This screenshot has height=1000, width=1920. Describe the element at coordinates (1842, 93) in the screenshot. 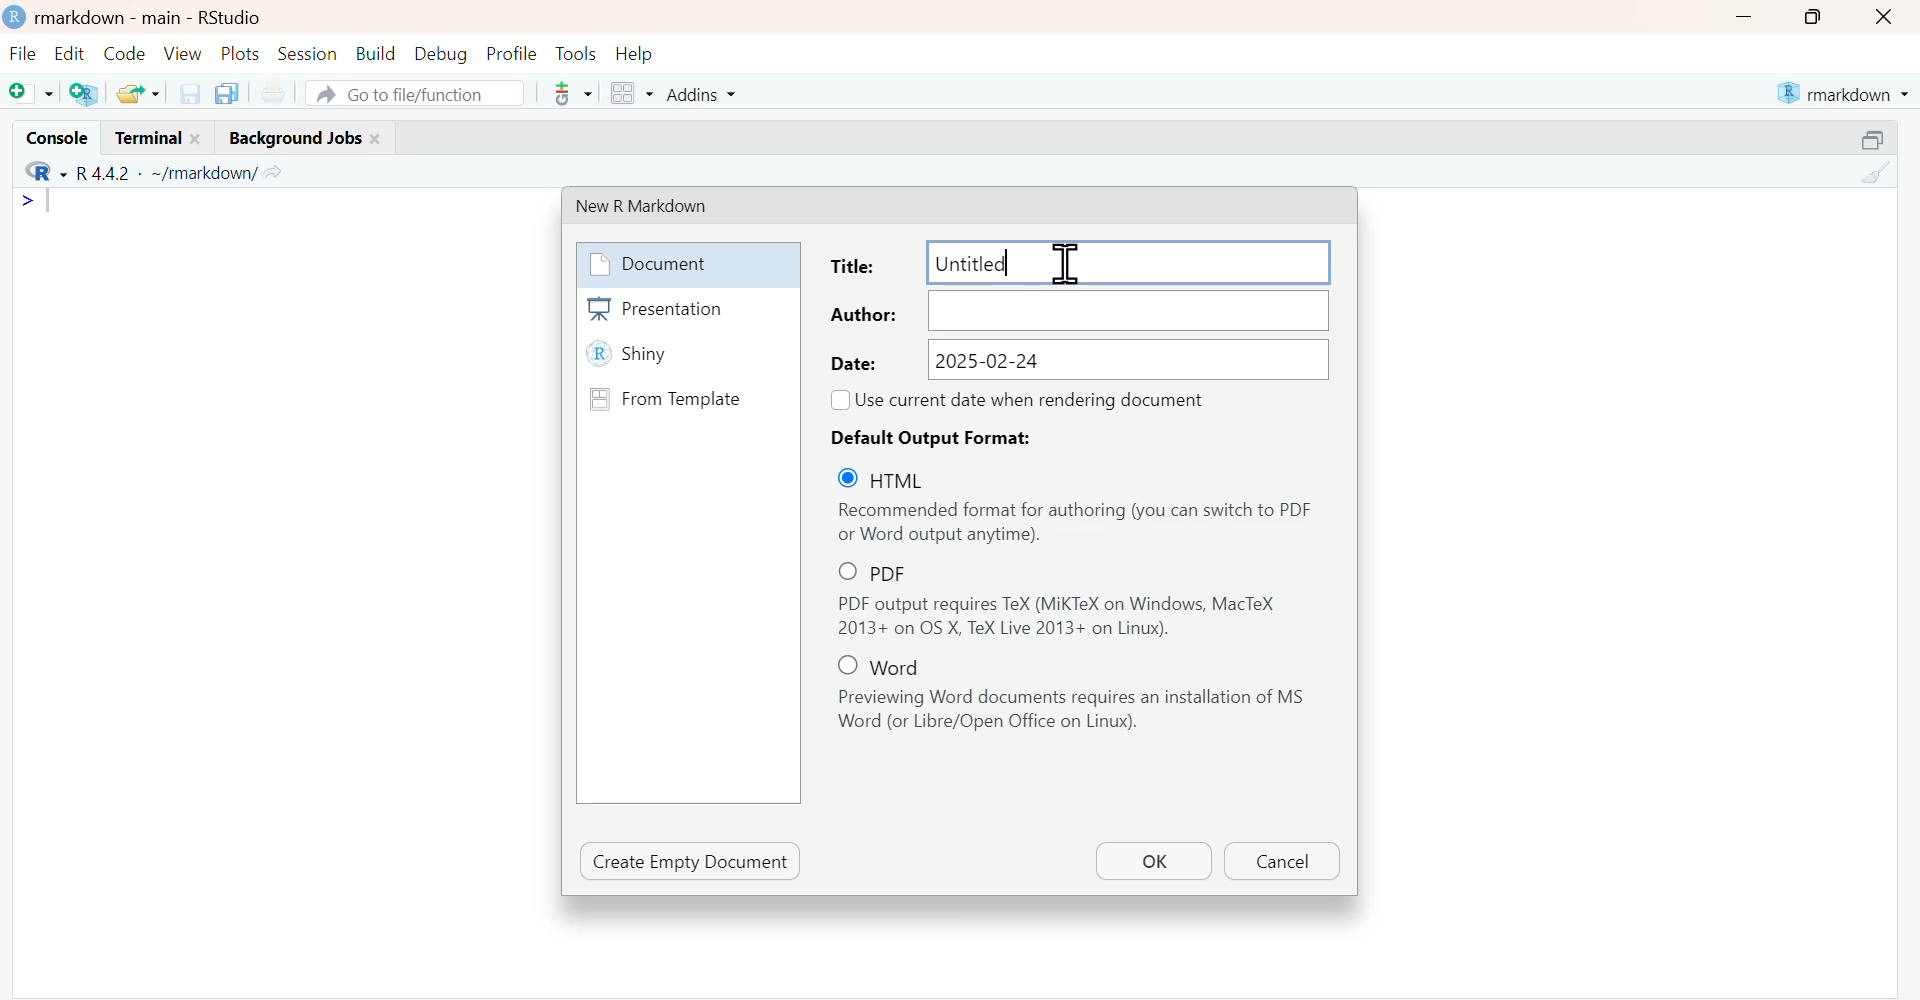

I see `current project - rmarkdown` at that location.